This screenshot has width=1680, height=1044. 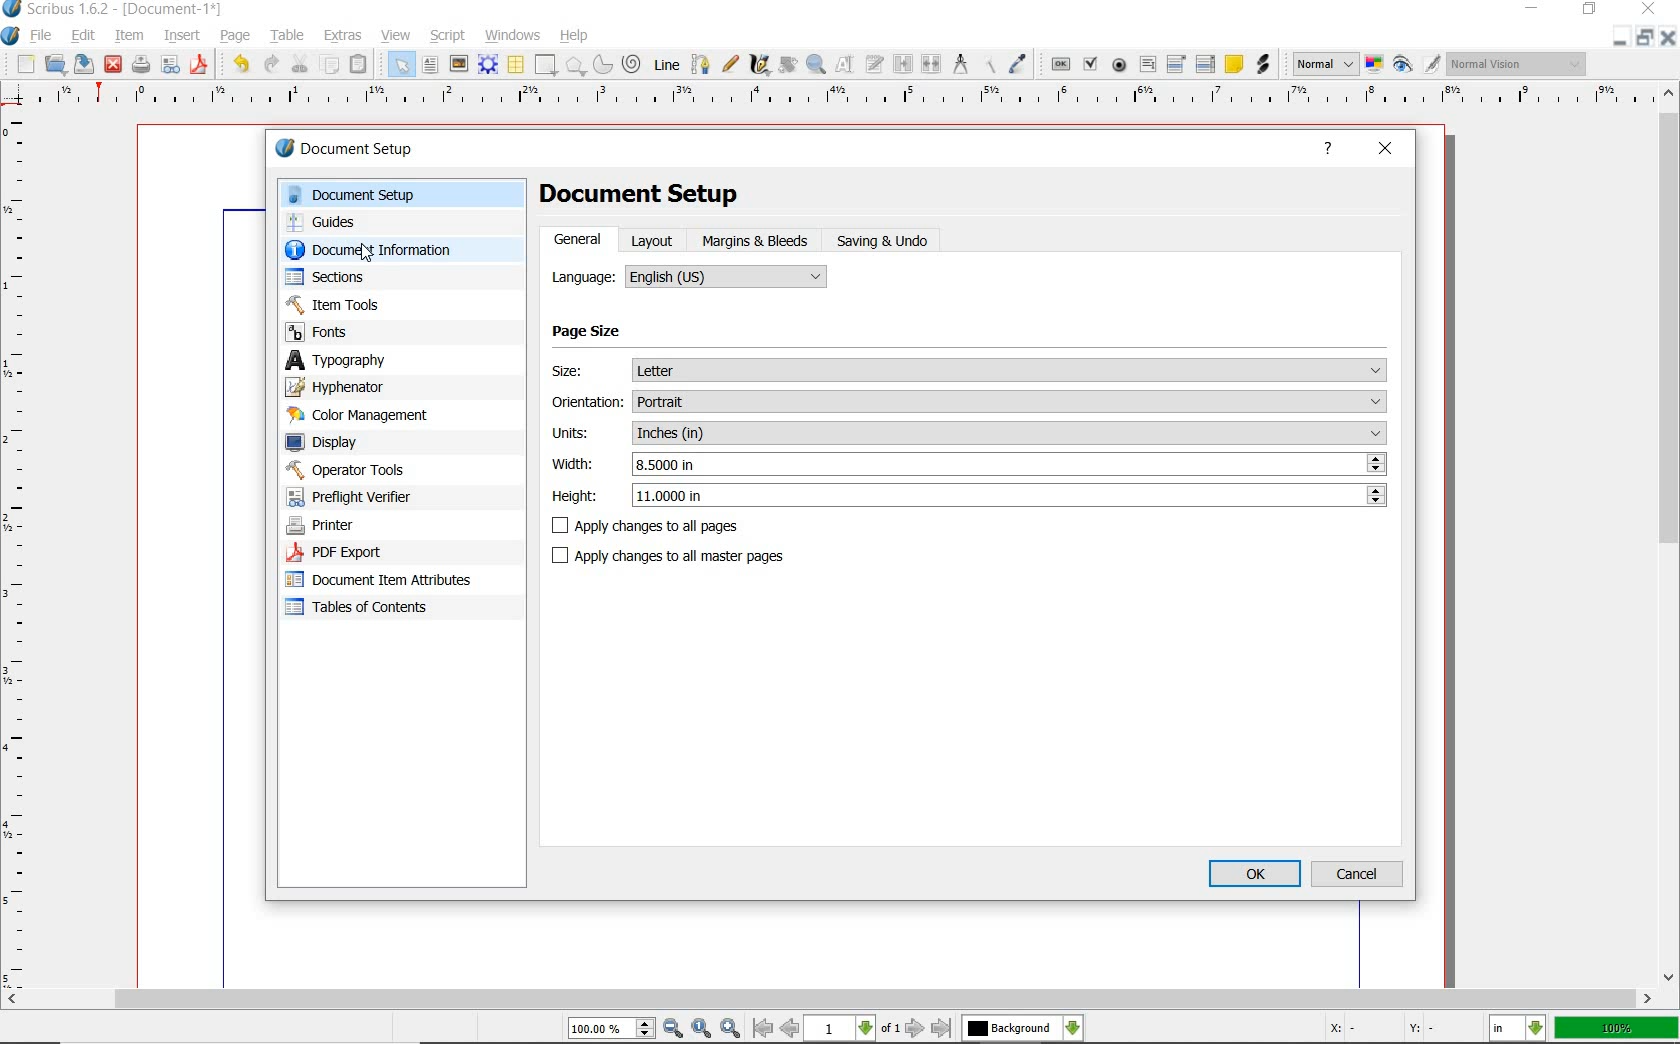 What do you see at coordinates (847, 66) in the screenshot?
I see `edit contents of frame` at bounding box center [847, 66].